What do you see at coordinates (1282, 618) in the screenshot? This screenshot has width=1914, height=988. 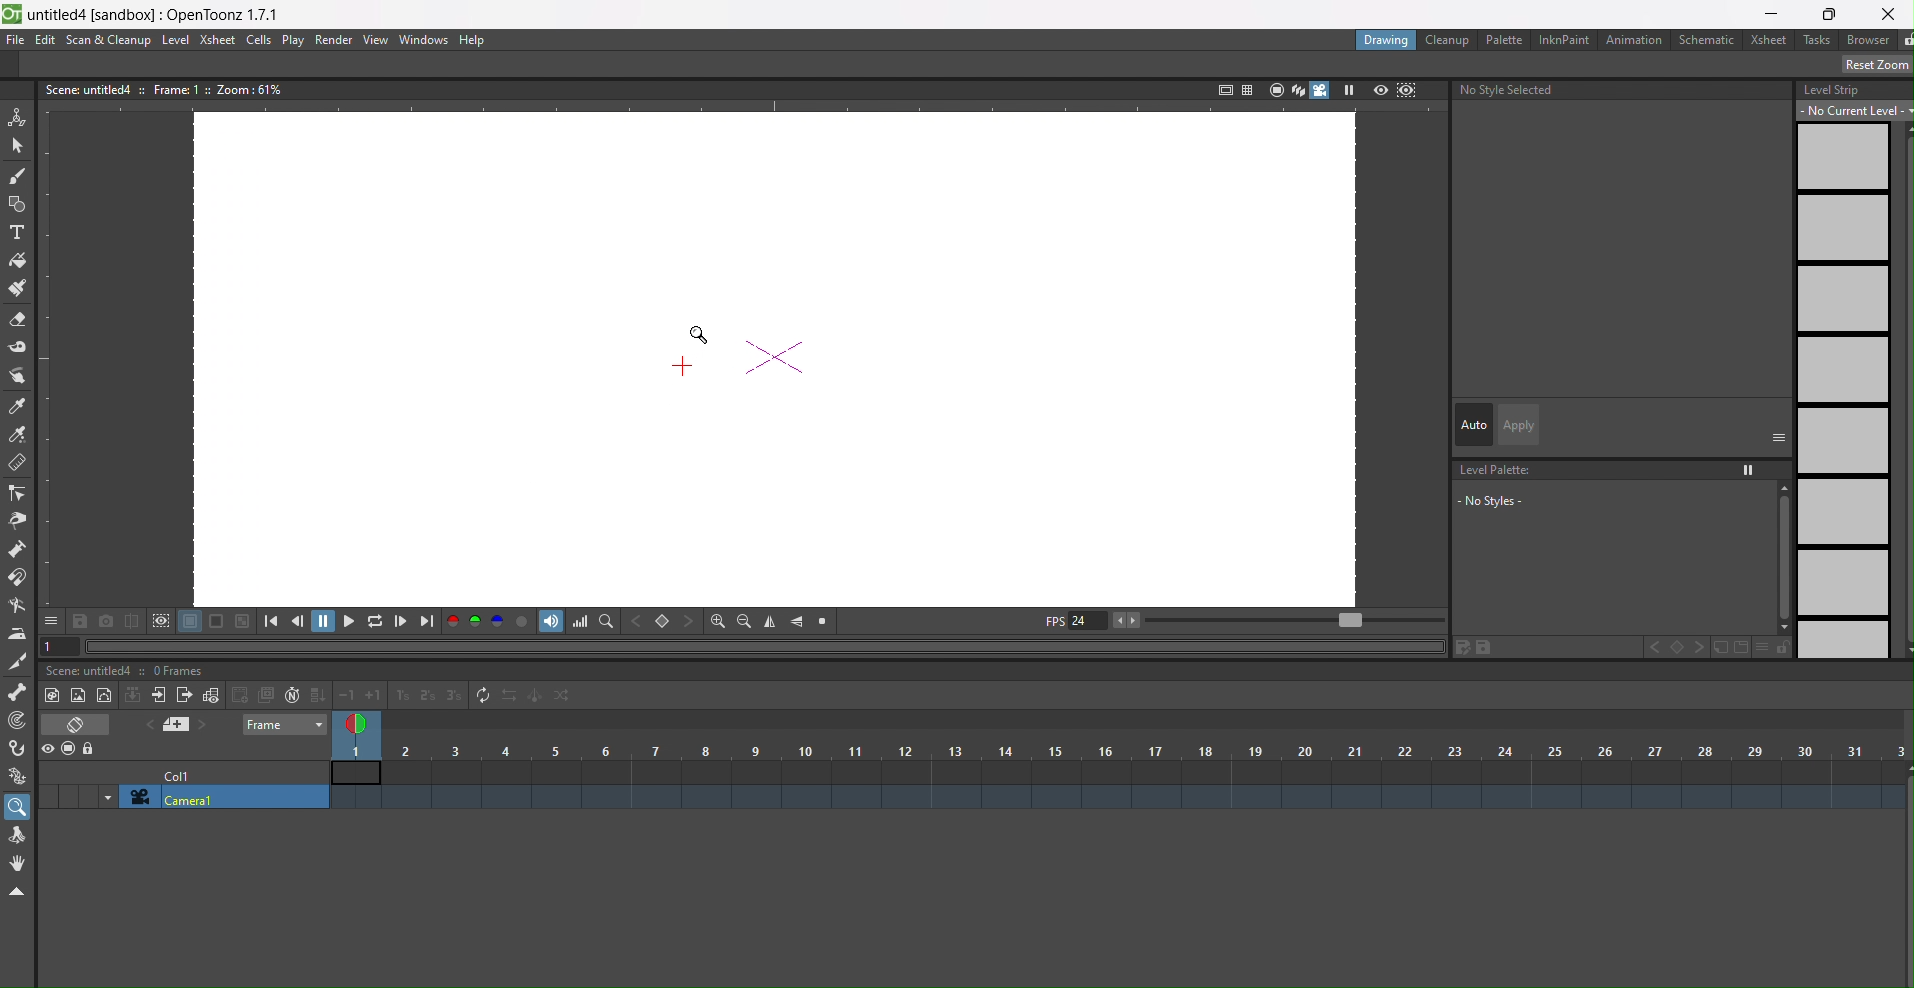 I see `playback range slider` at bounding box center [1282, 618].